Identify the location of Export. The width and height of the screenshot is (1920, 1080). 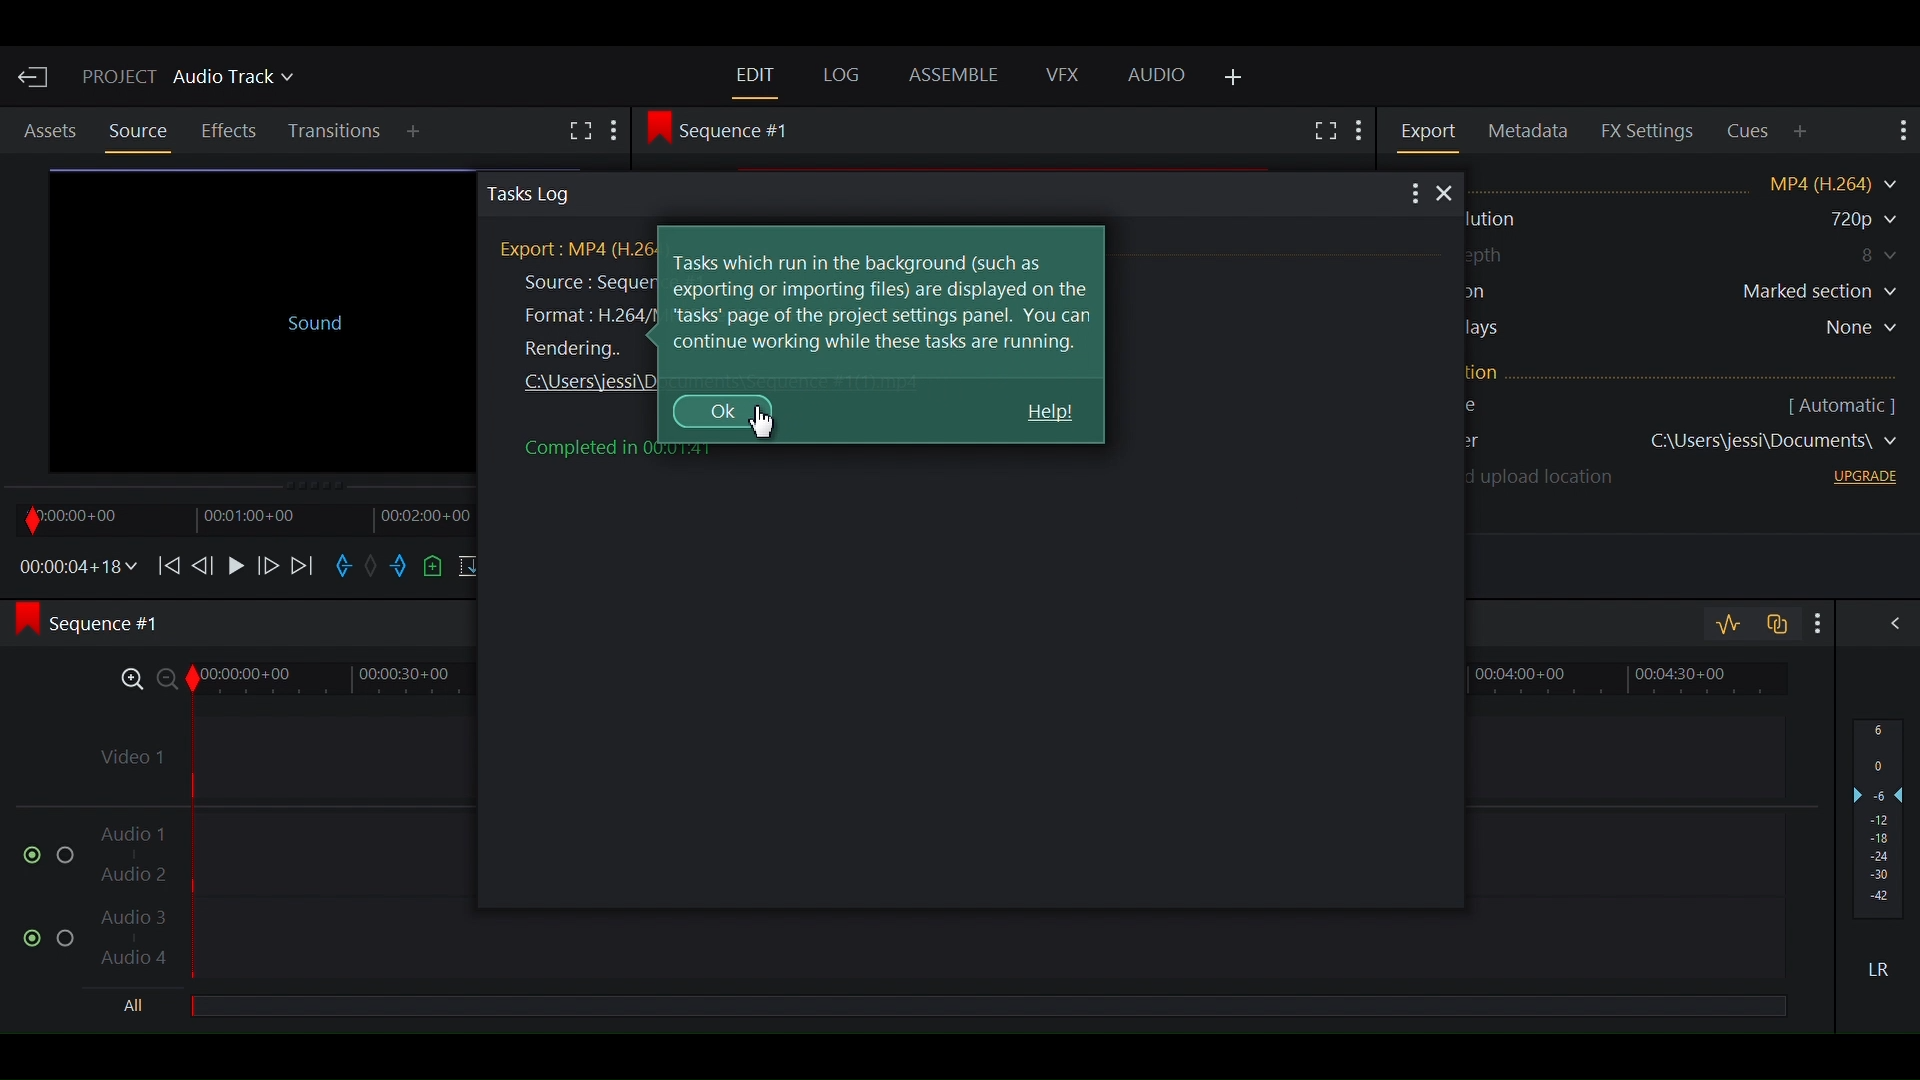
(1432, 131).